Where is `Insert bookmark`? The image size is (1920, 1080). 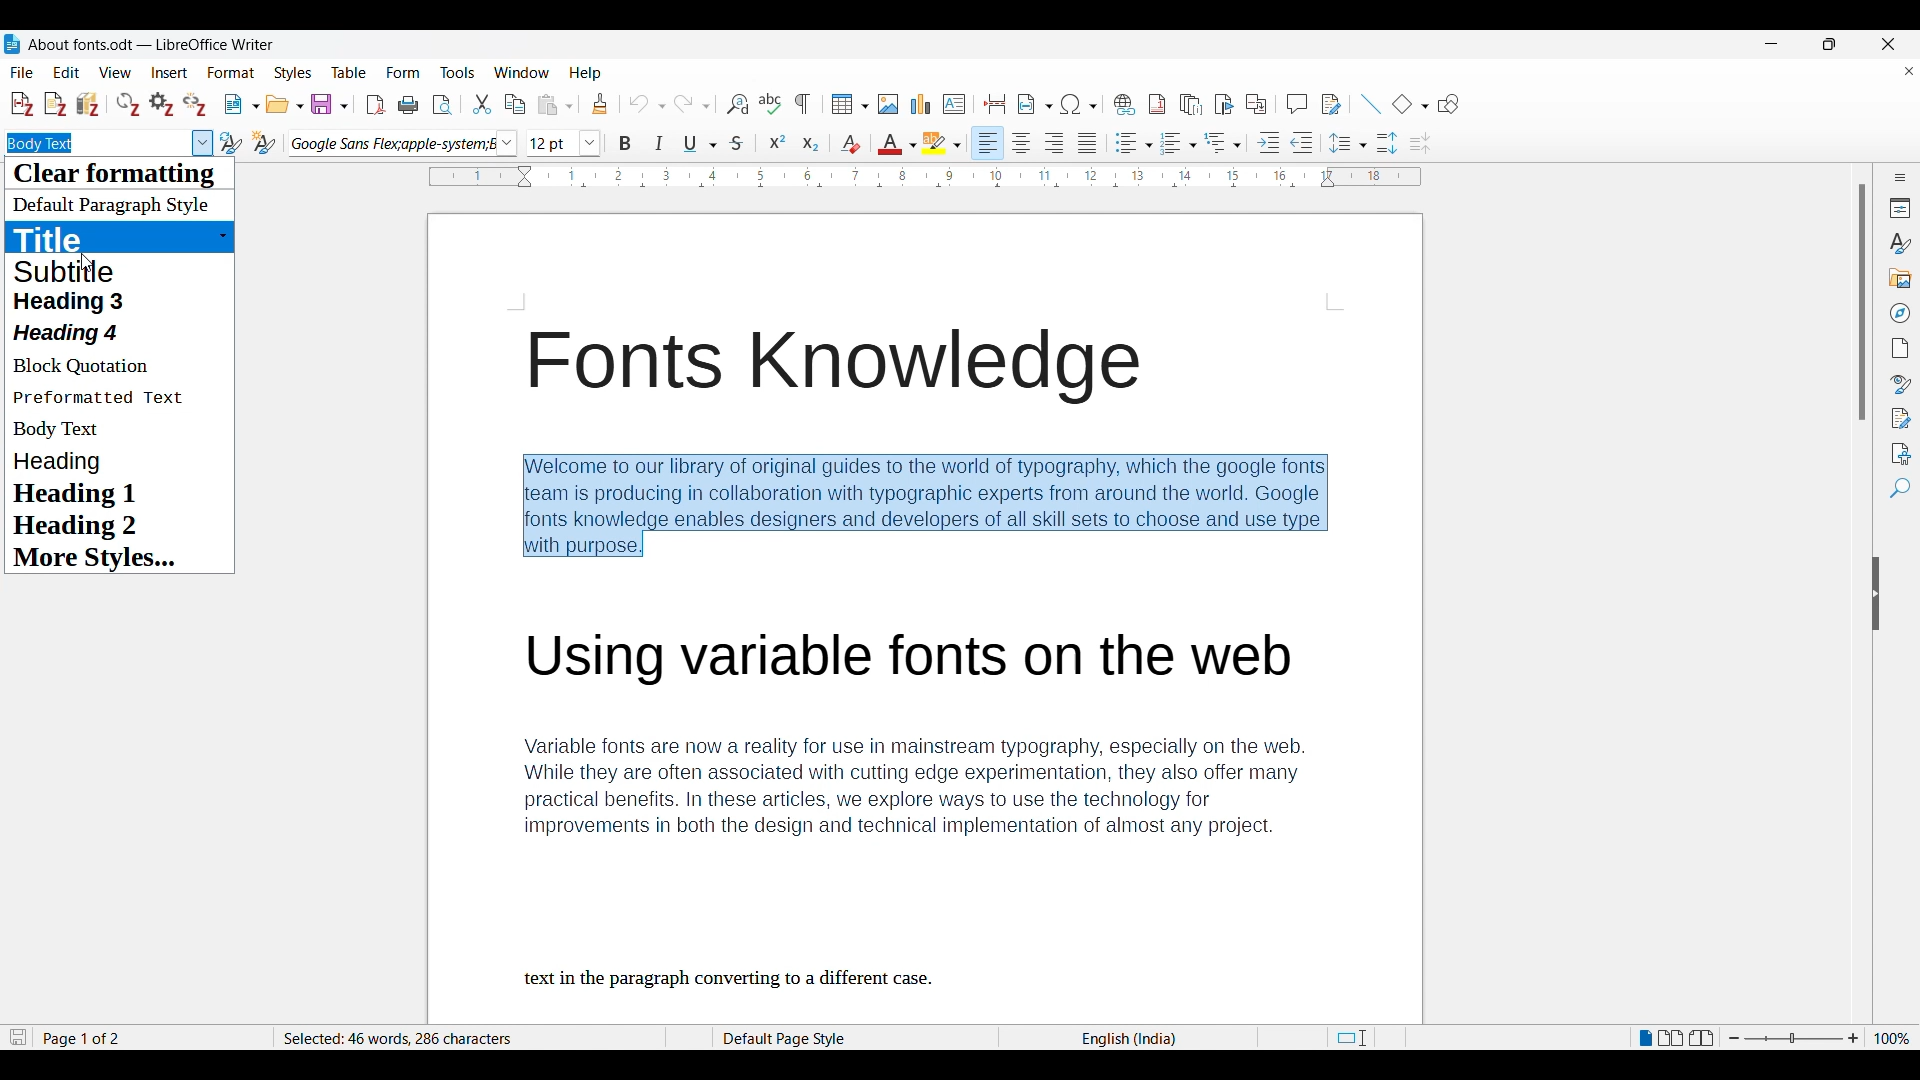
Insert bookmark is located at coordinates (1225, 105).